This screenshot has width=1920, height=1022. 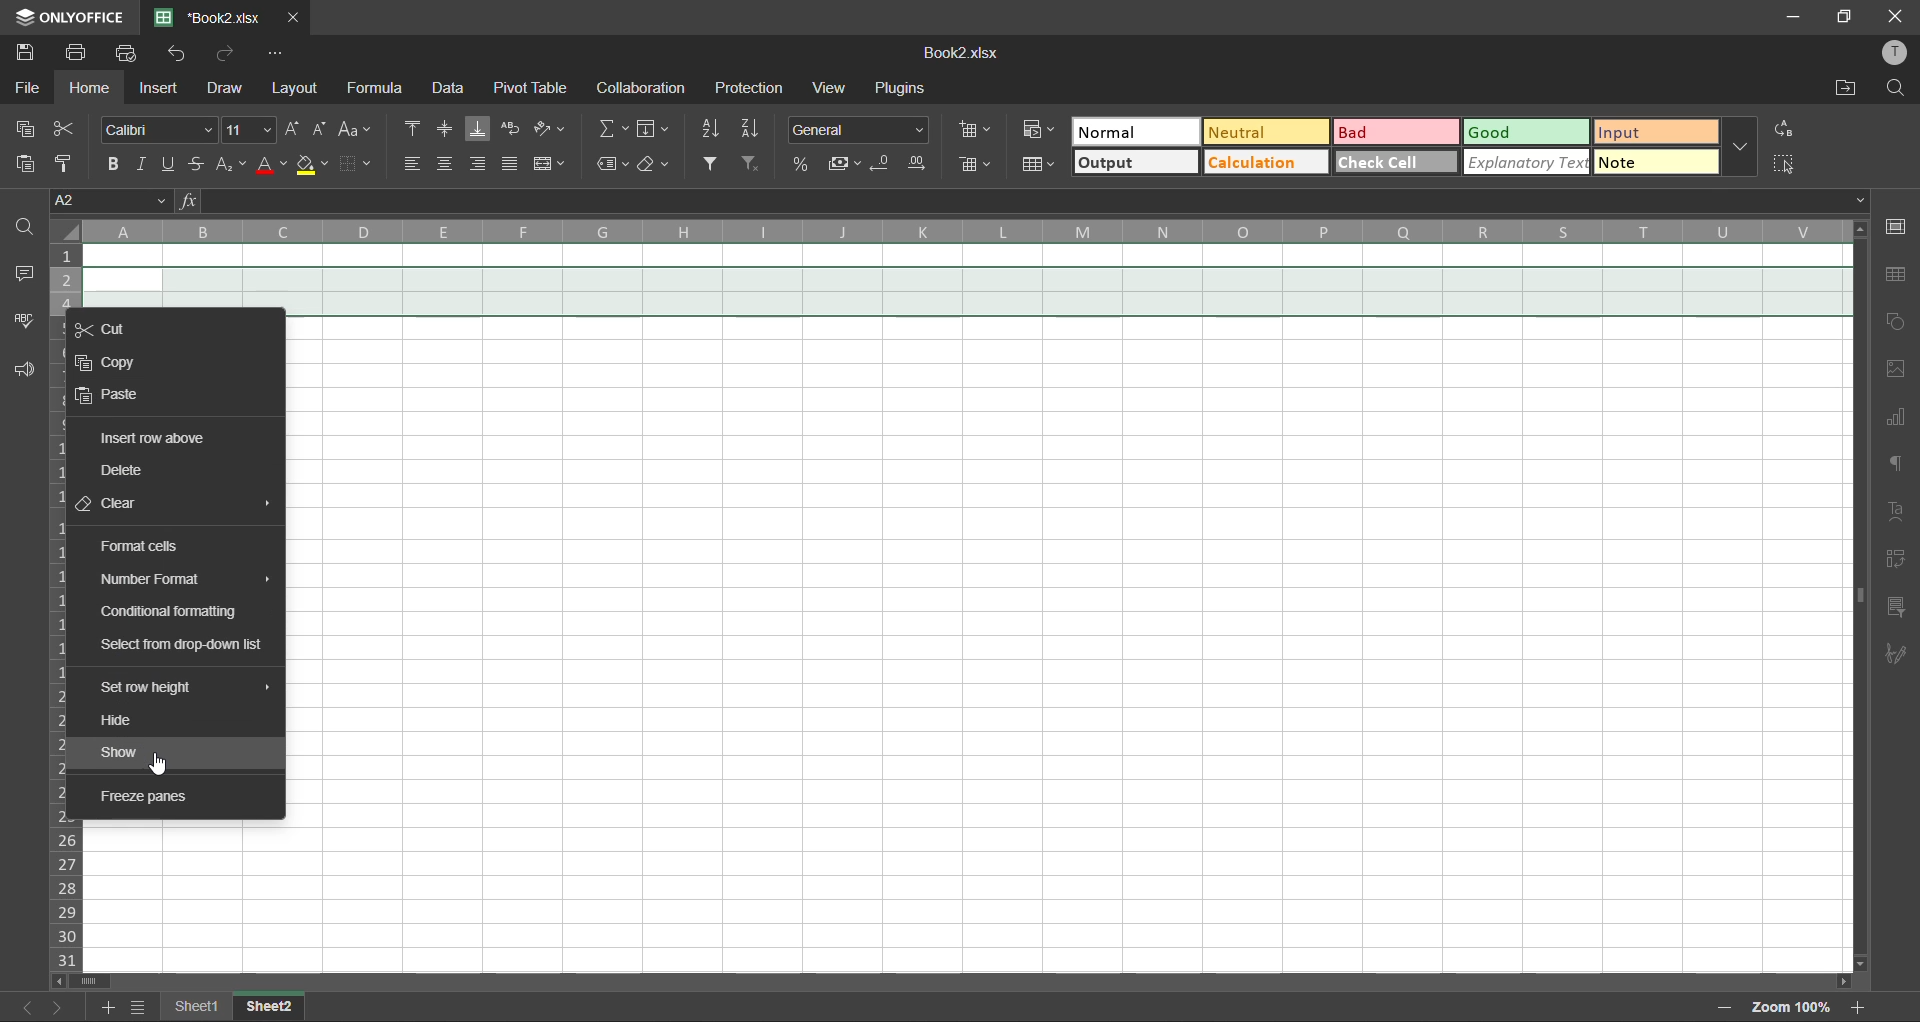 I want to click on strikethrough, so click(x=197, y=161).